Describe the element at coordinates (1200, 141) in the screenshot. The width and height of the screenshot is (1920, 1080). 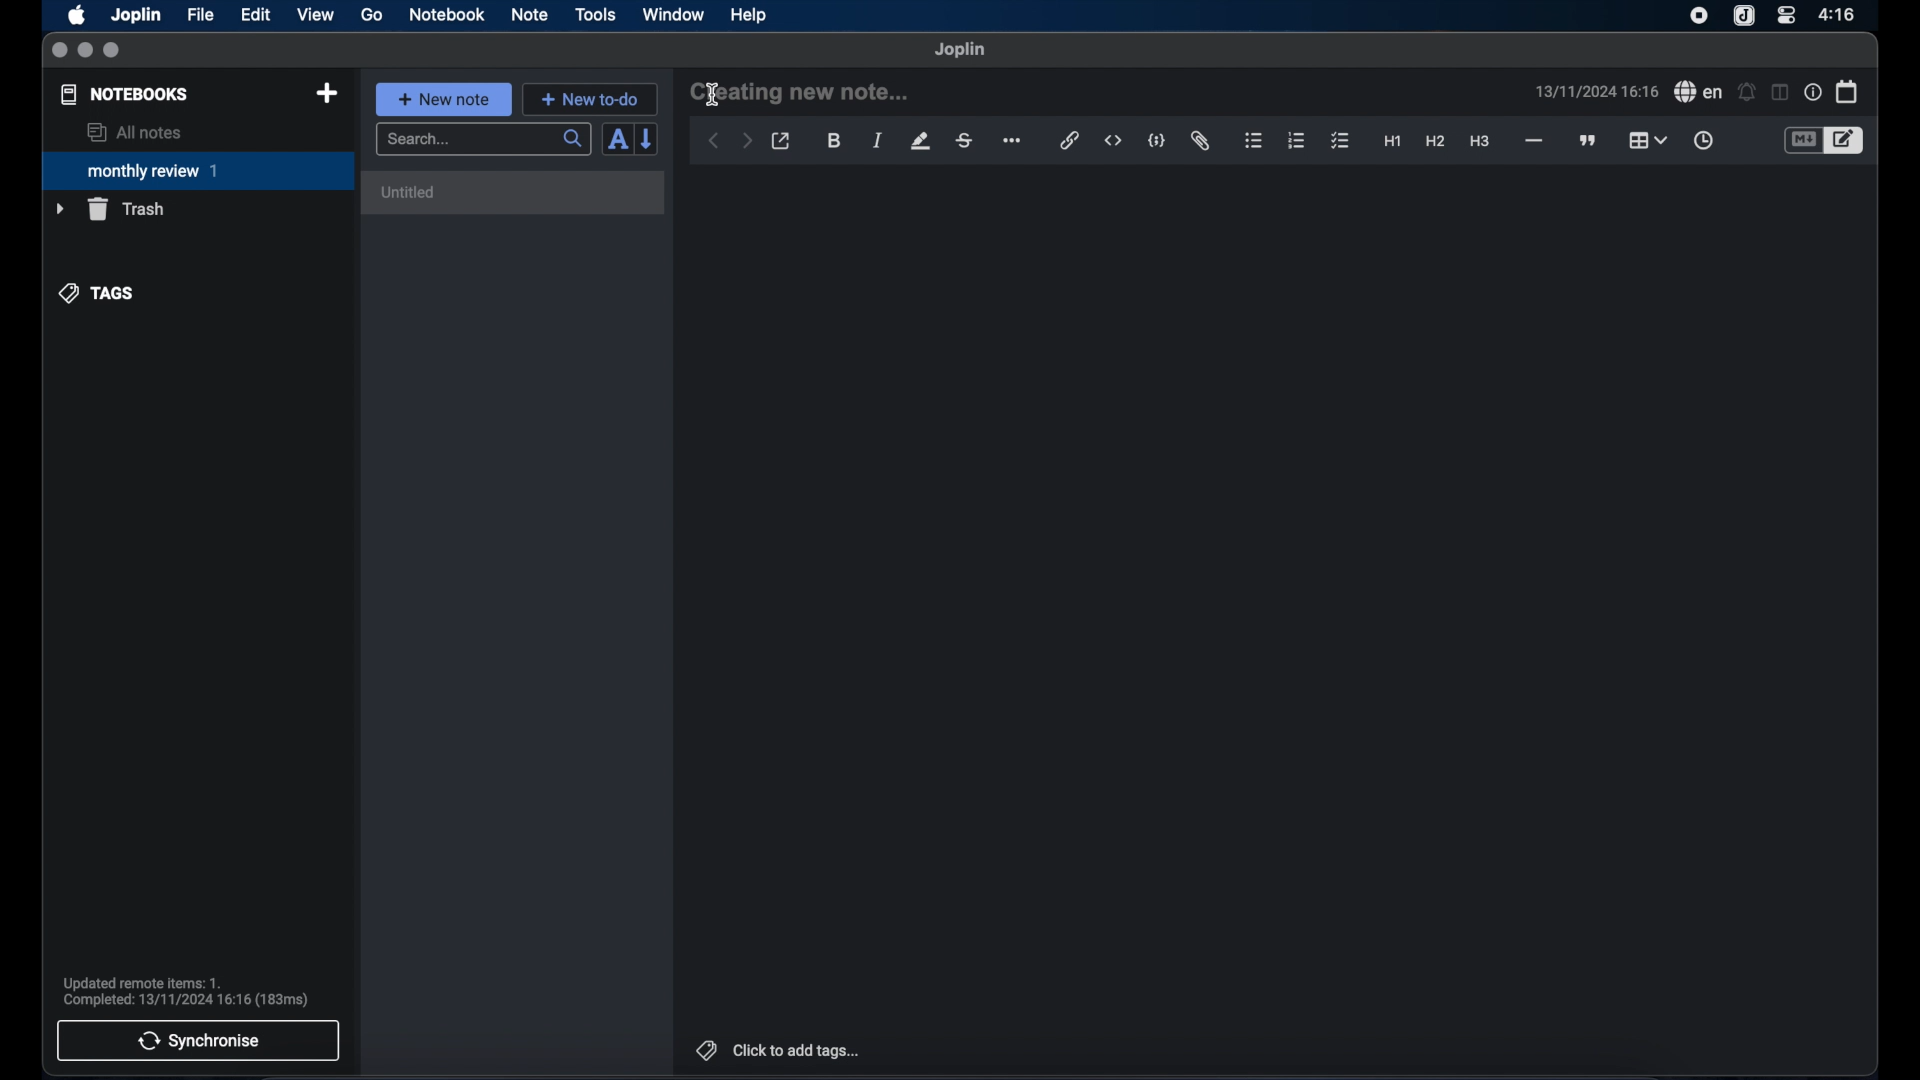
I see `attach file` at that location.